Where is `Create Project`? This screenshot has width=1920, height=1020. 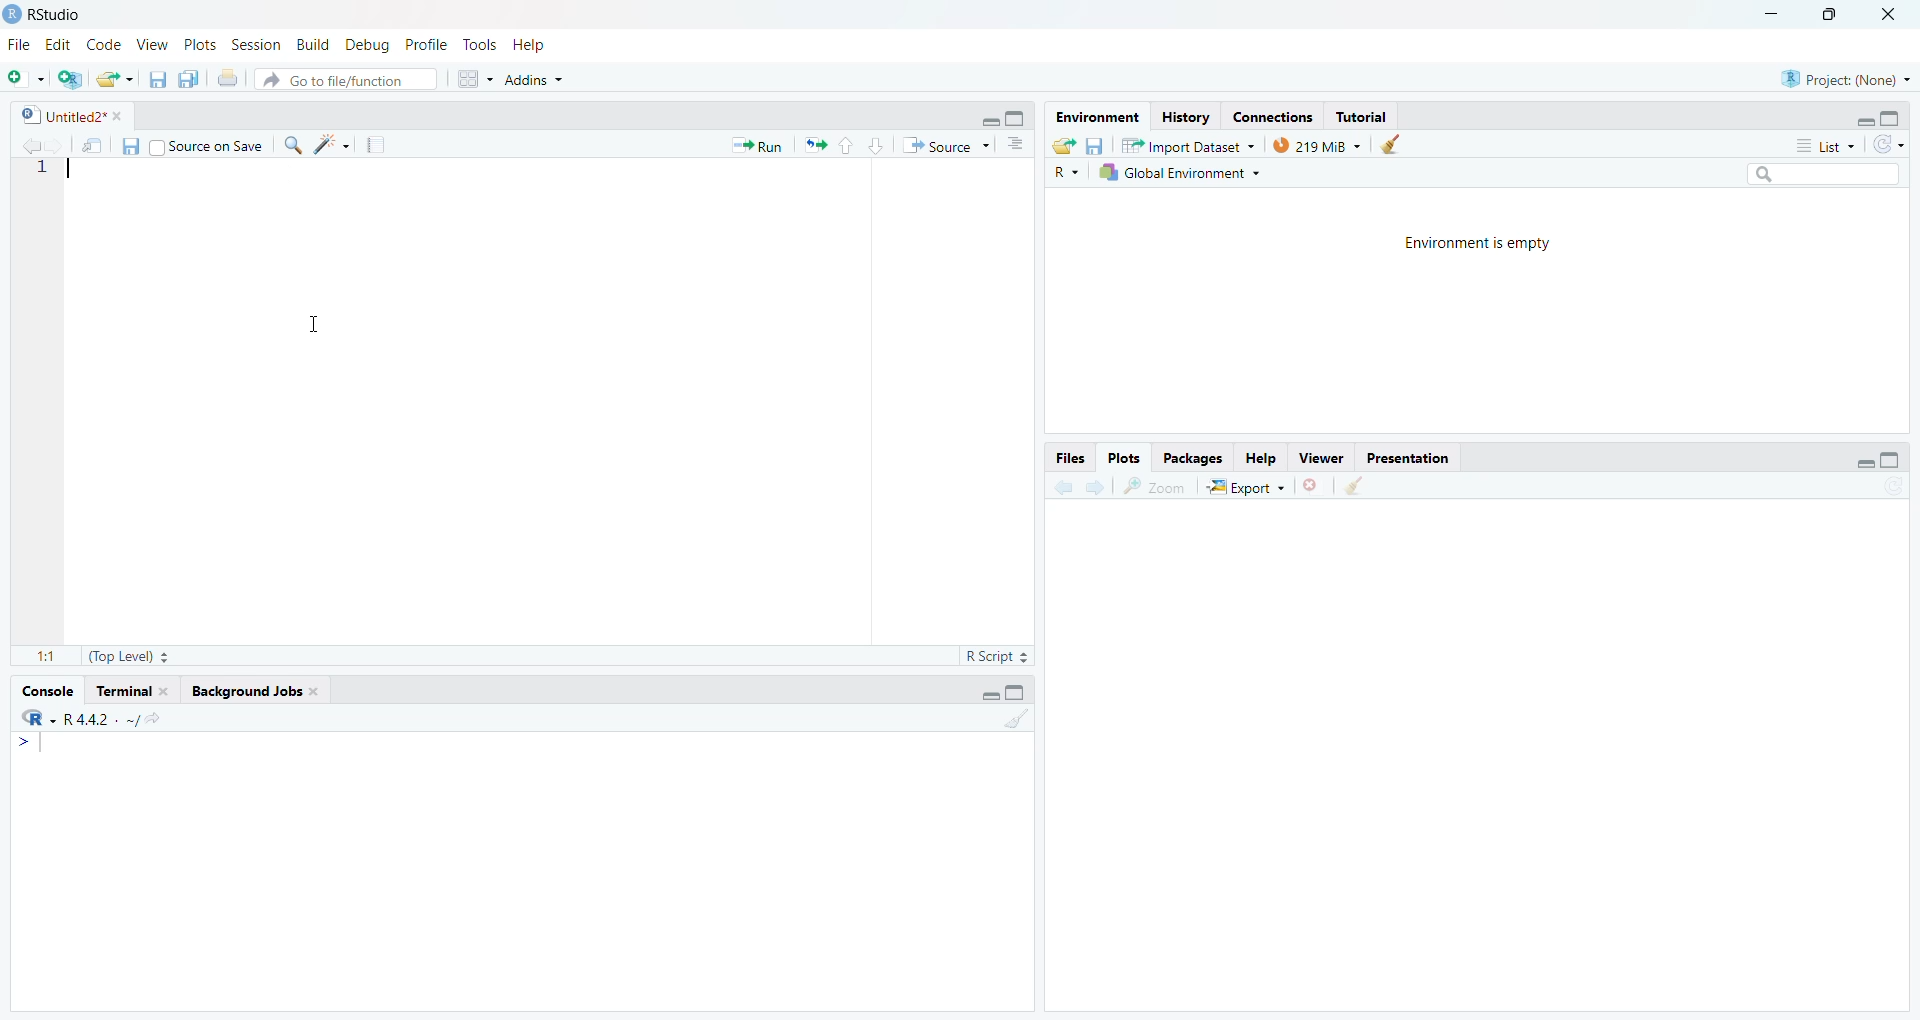
Create Project is located at coordinates (69, 79).